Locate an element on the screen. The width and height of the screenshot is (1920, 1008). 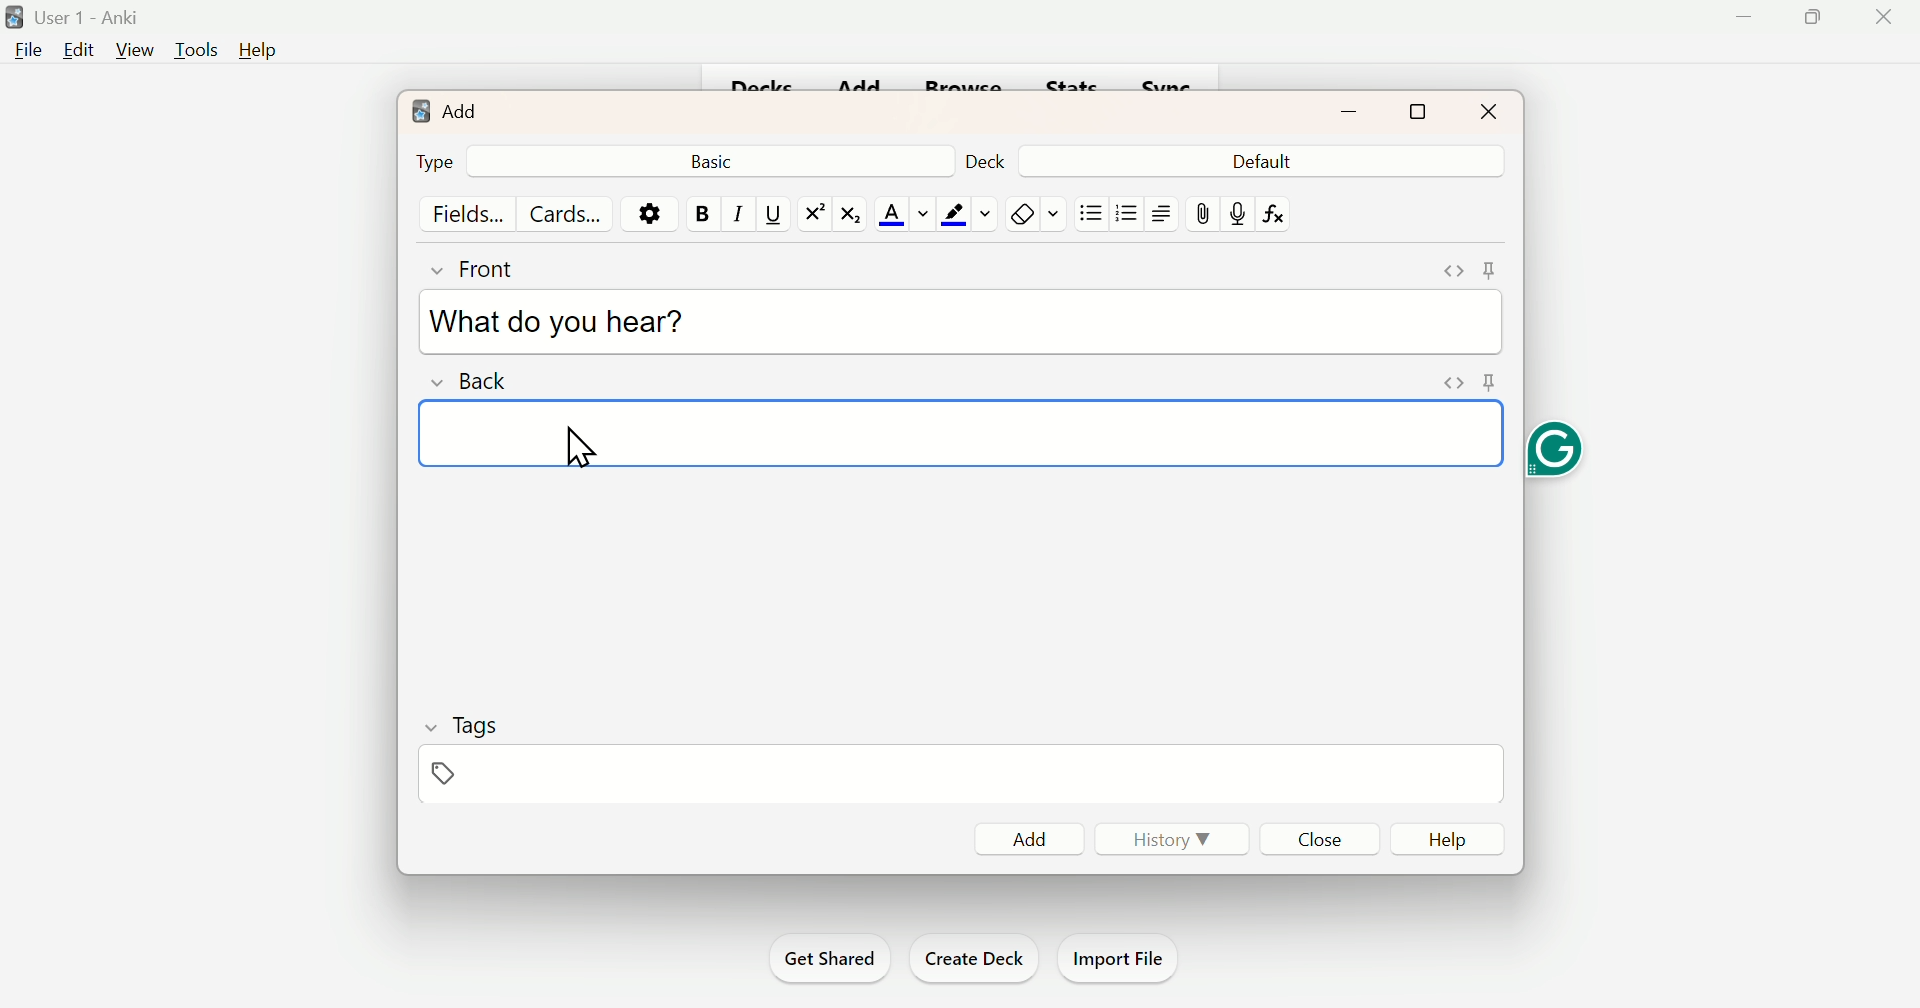
Tools is located at coordinates (194, 51).